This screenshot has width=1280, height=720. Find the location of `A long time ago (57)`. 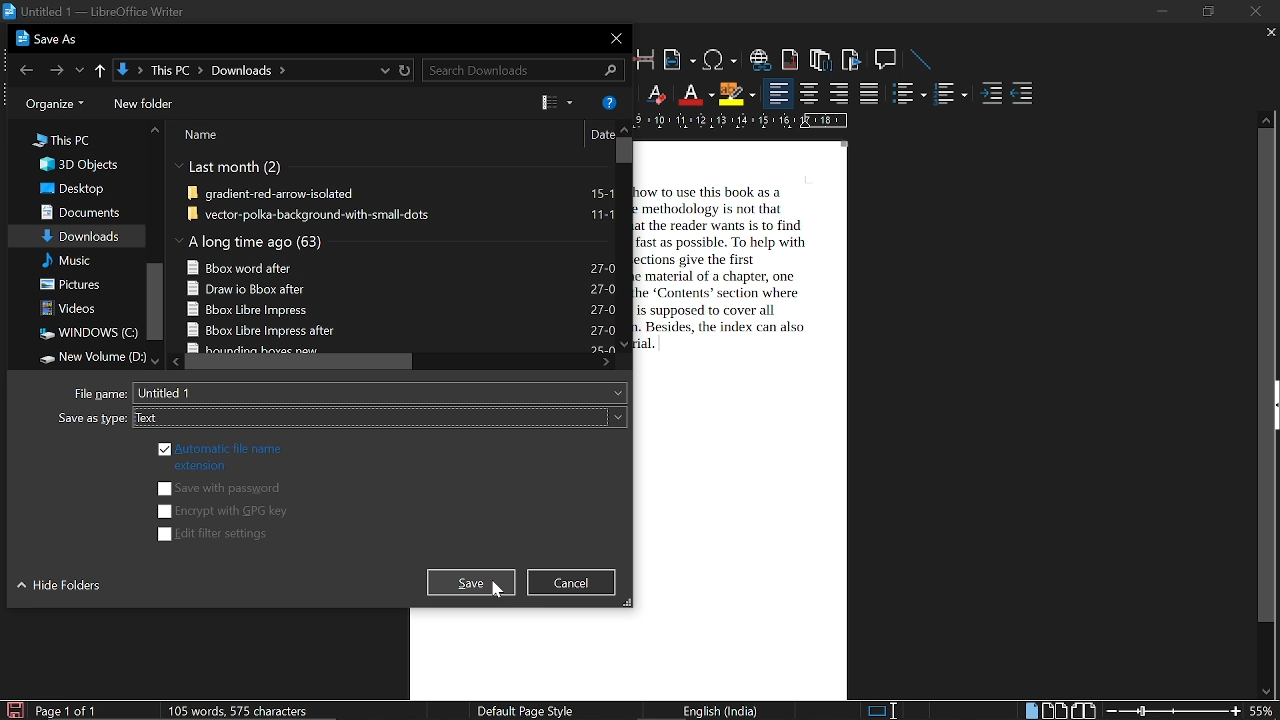

A long time ago (57) is located at coordinates (252, 243).